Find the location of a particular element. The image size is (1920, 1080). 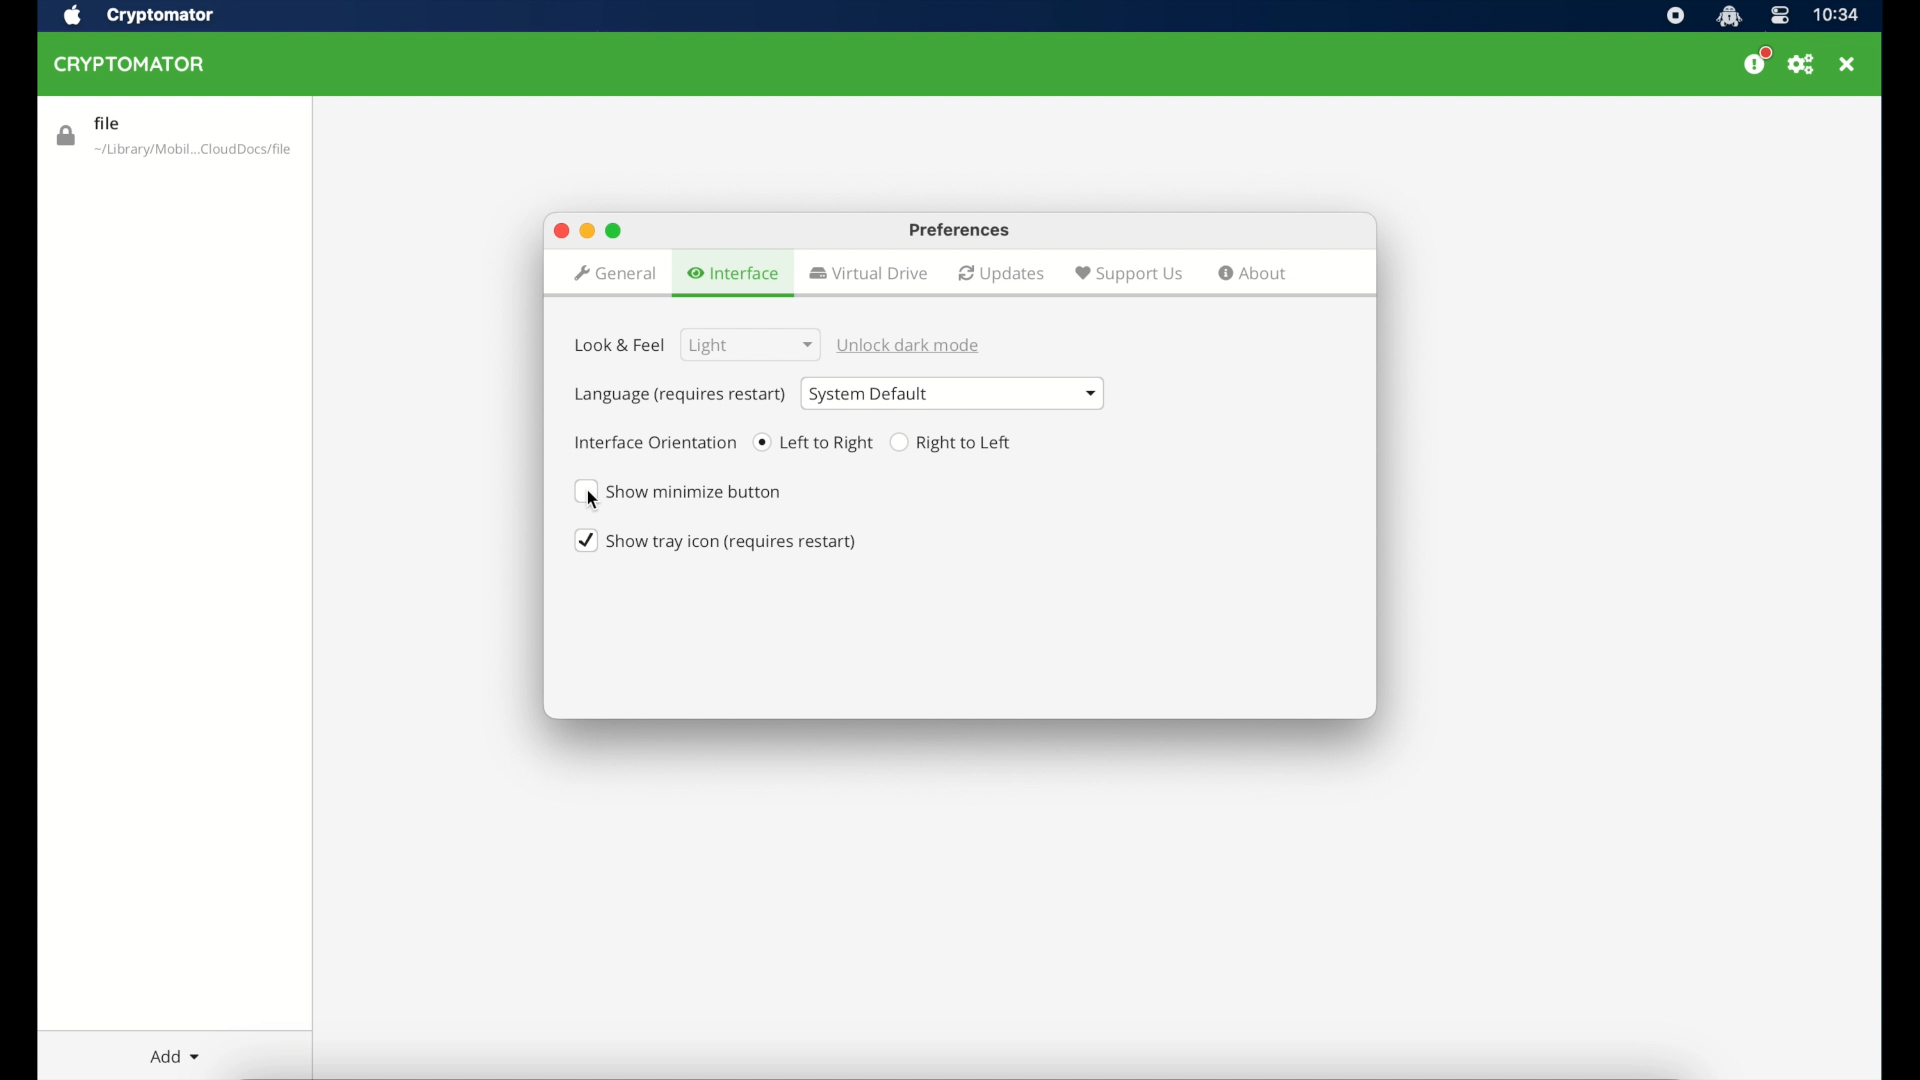

preferences is located at coordinates (961, 231).